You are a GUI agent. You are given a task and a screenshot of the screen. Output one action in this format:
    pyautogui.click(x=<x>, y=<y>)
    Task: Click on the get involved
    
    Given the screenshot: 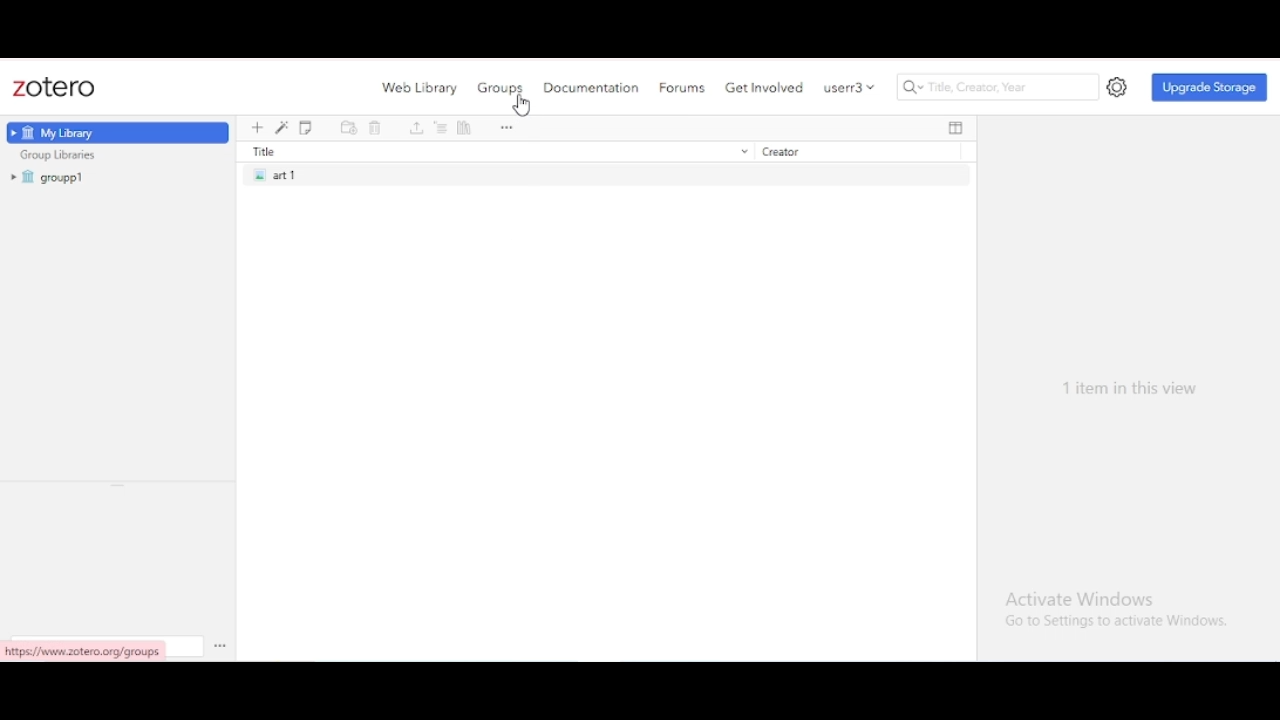 What is the action you would take?
    pyautogui.click(x=766, y=87)
    